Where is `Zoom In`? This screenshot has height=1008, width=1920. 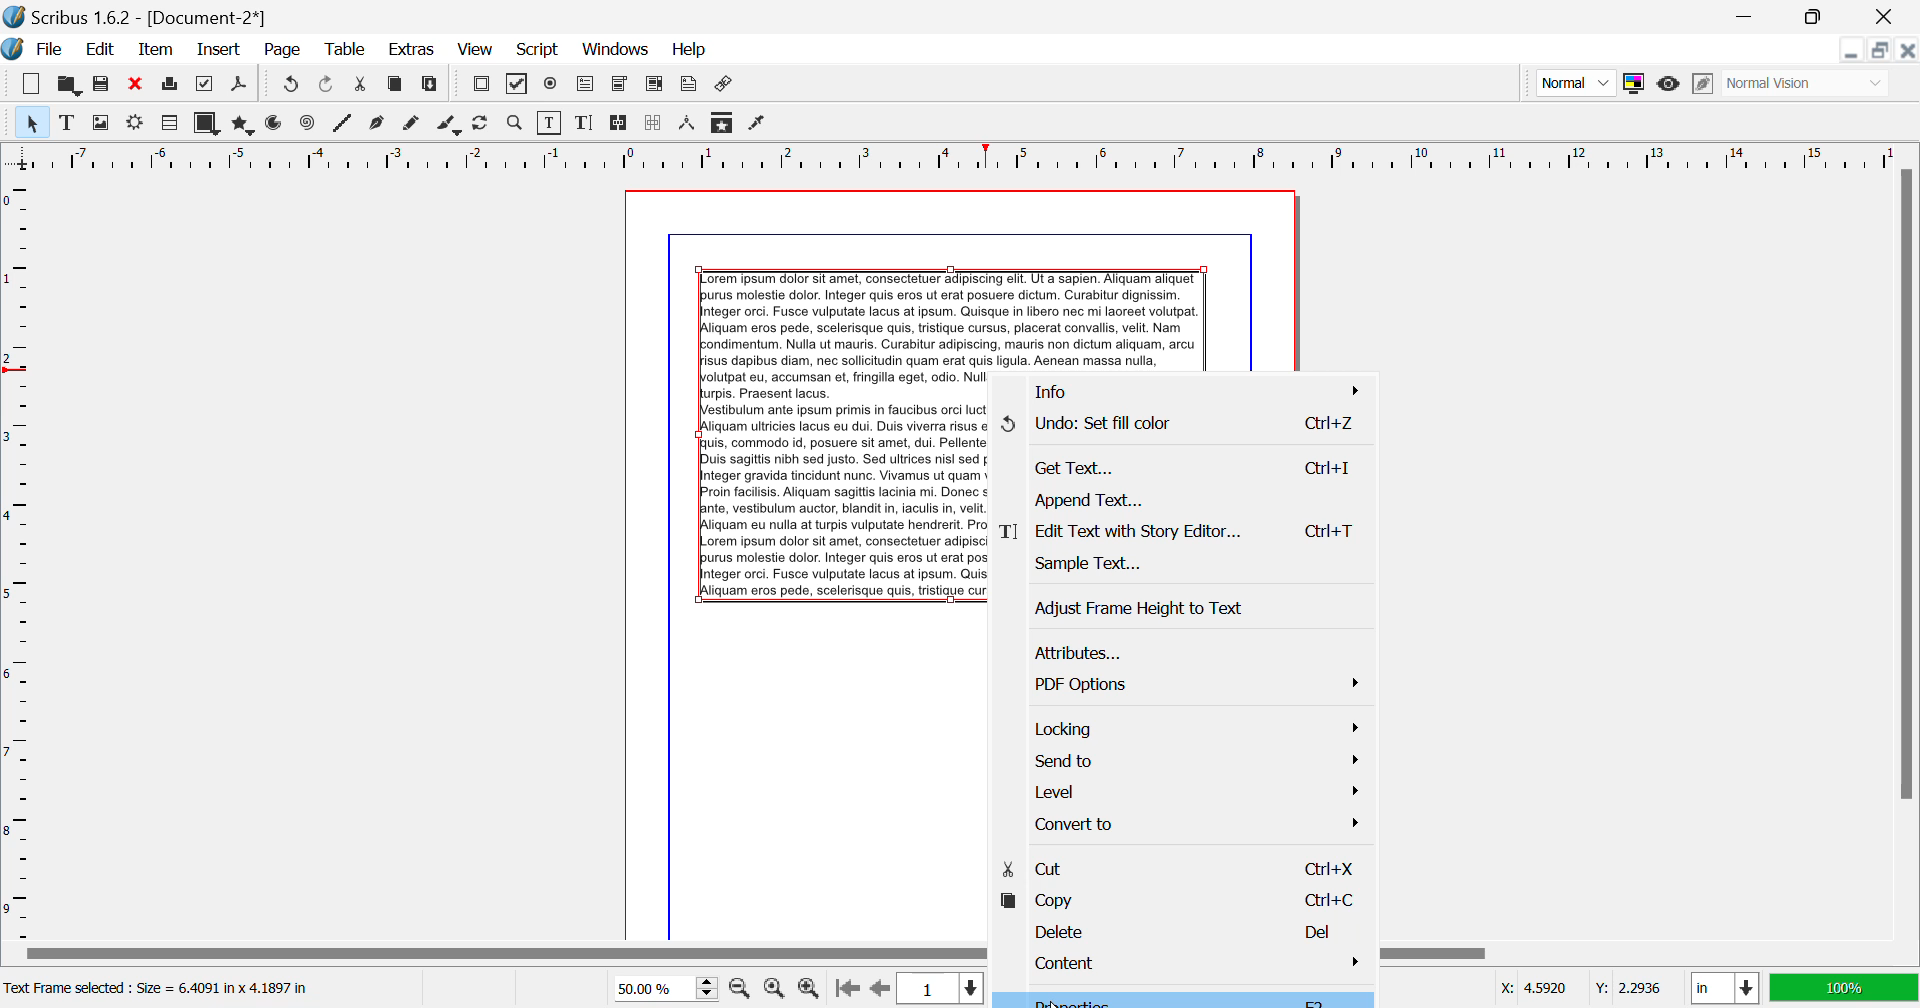
Zoom In is located at coordinates (810, 989).